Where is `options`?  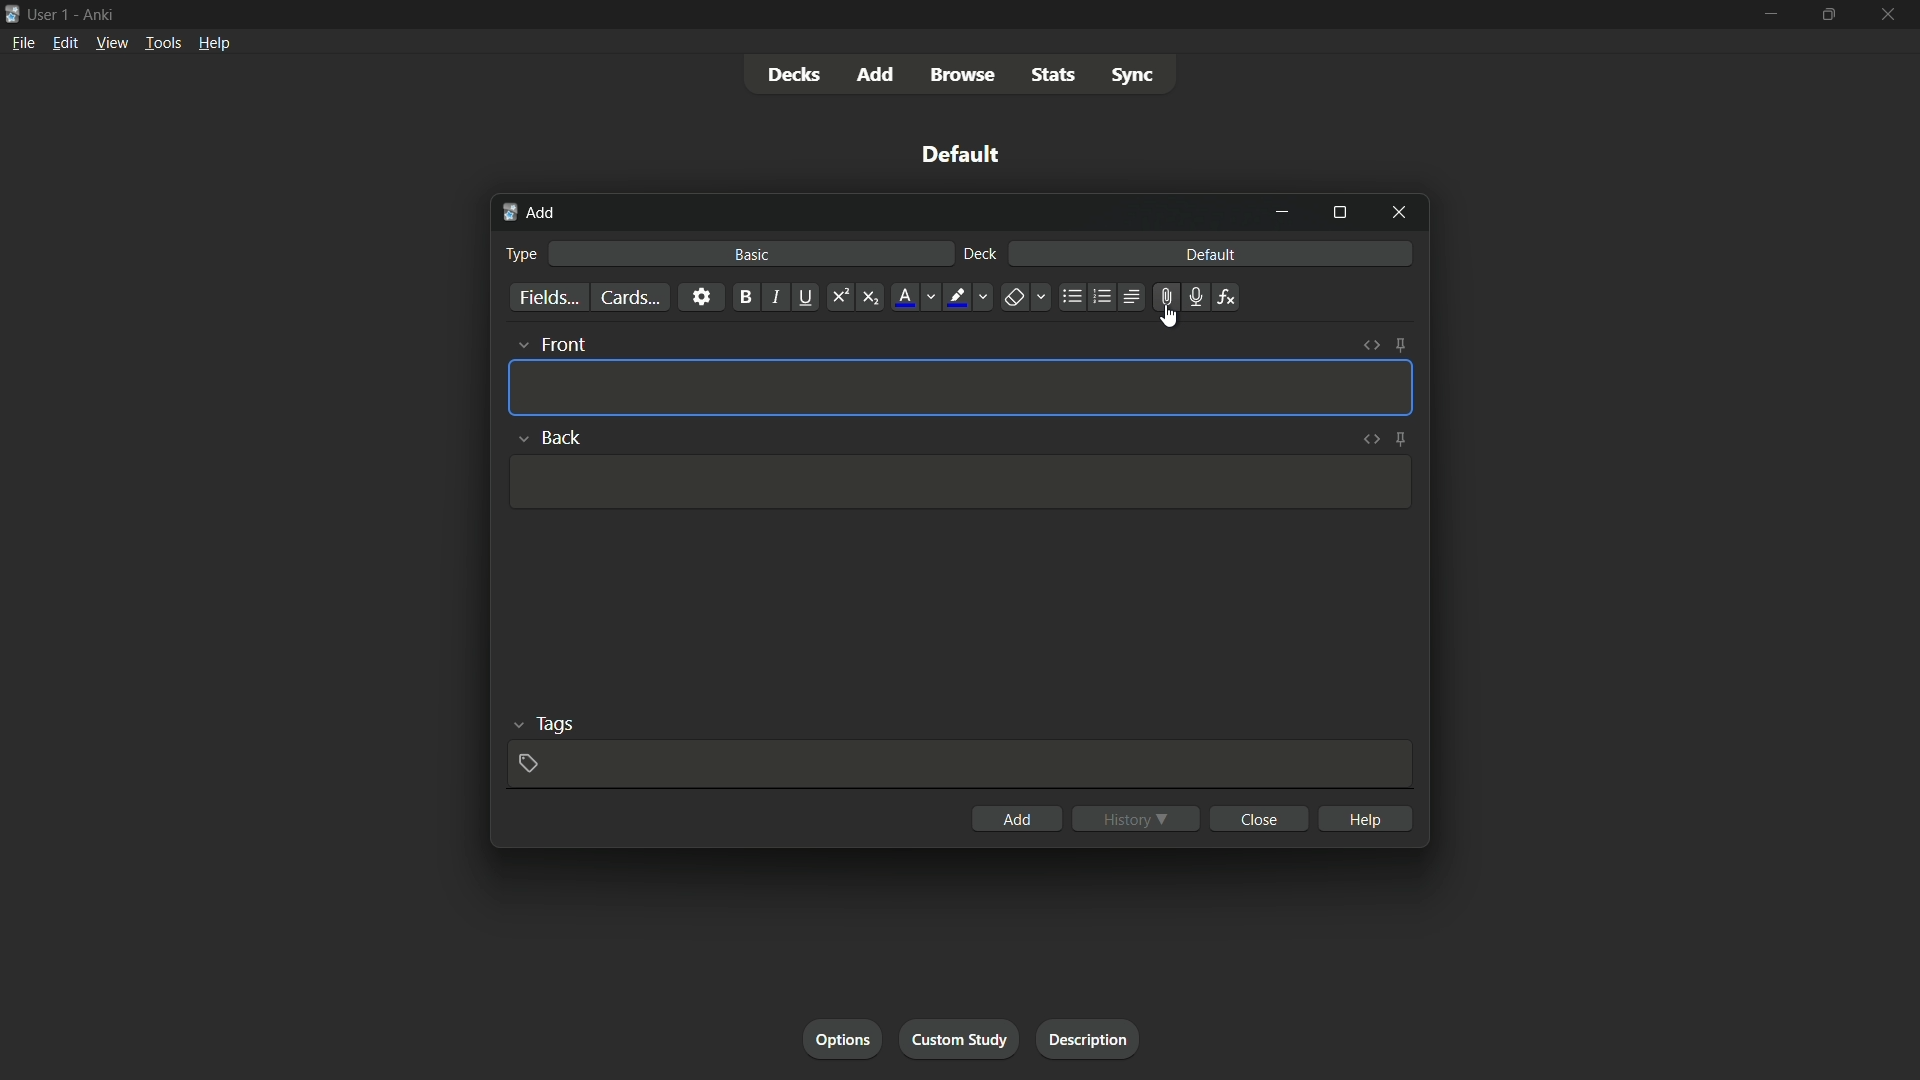
options is located at coordinates (843, 1038).